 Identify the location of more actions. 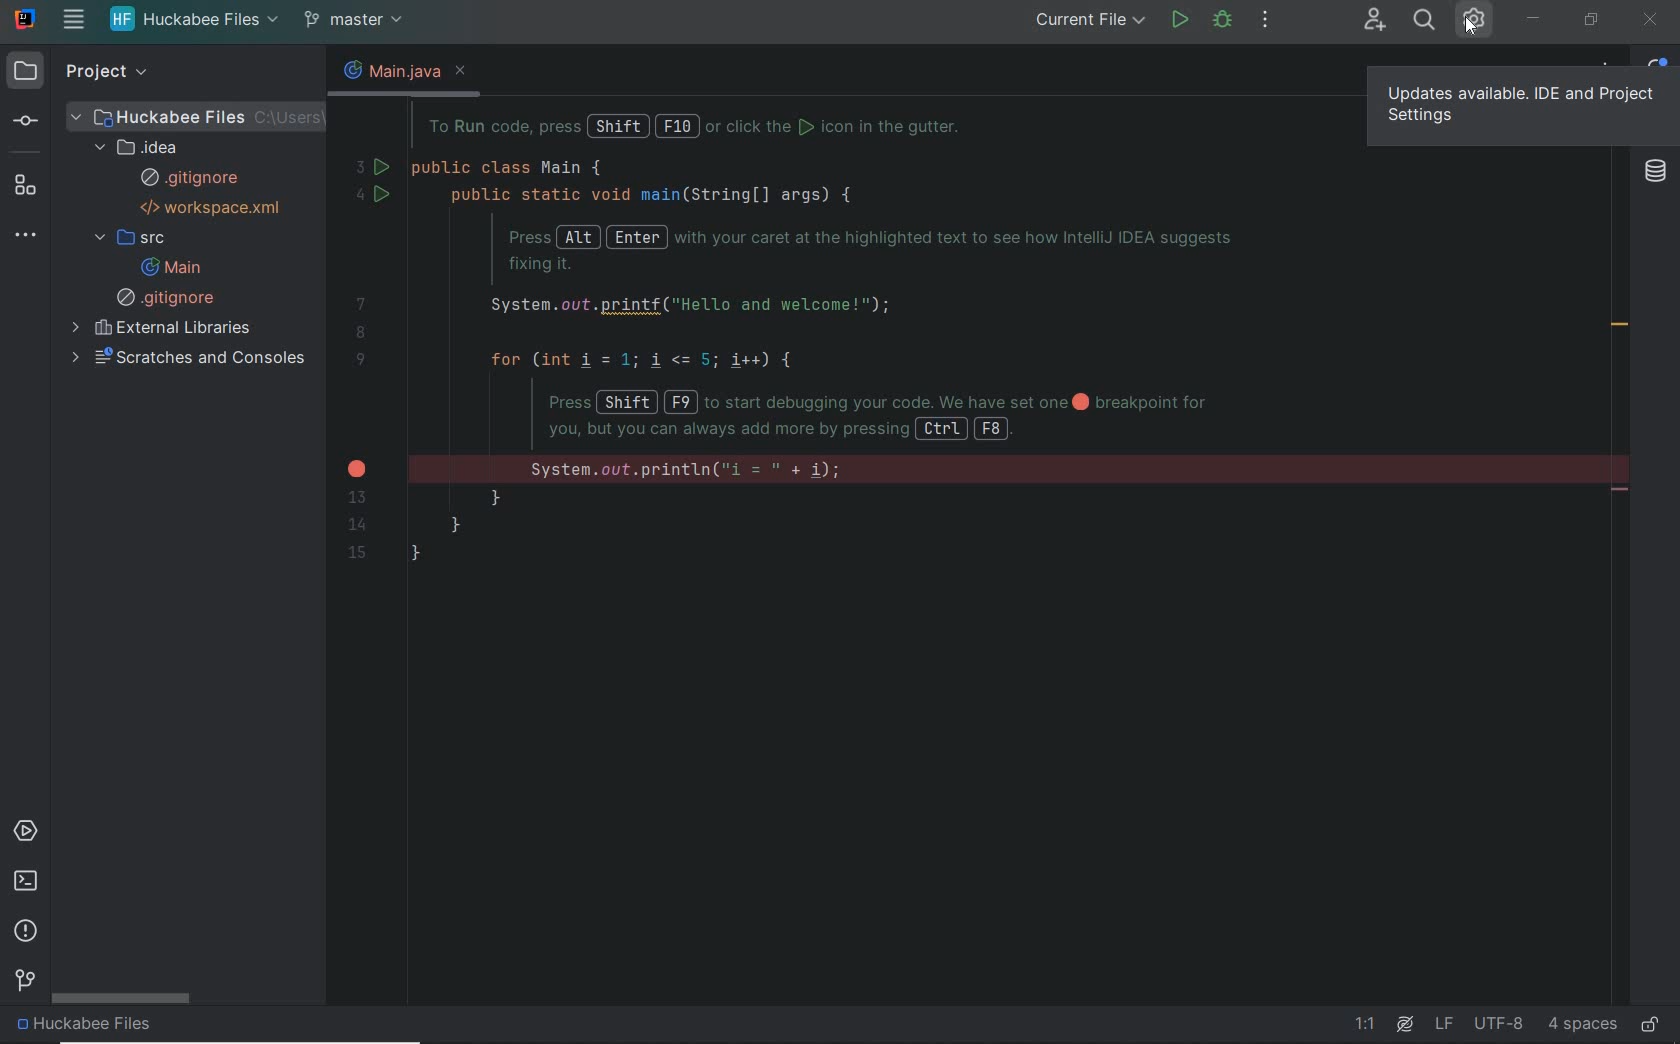
(1264, 21).